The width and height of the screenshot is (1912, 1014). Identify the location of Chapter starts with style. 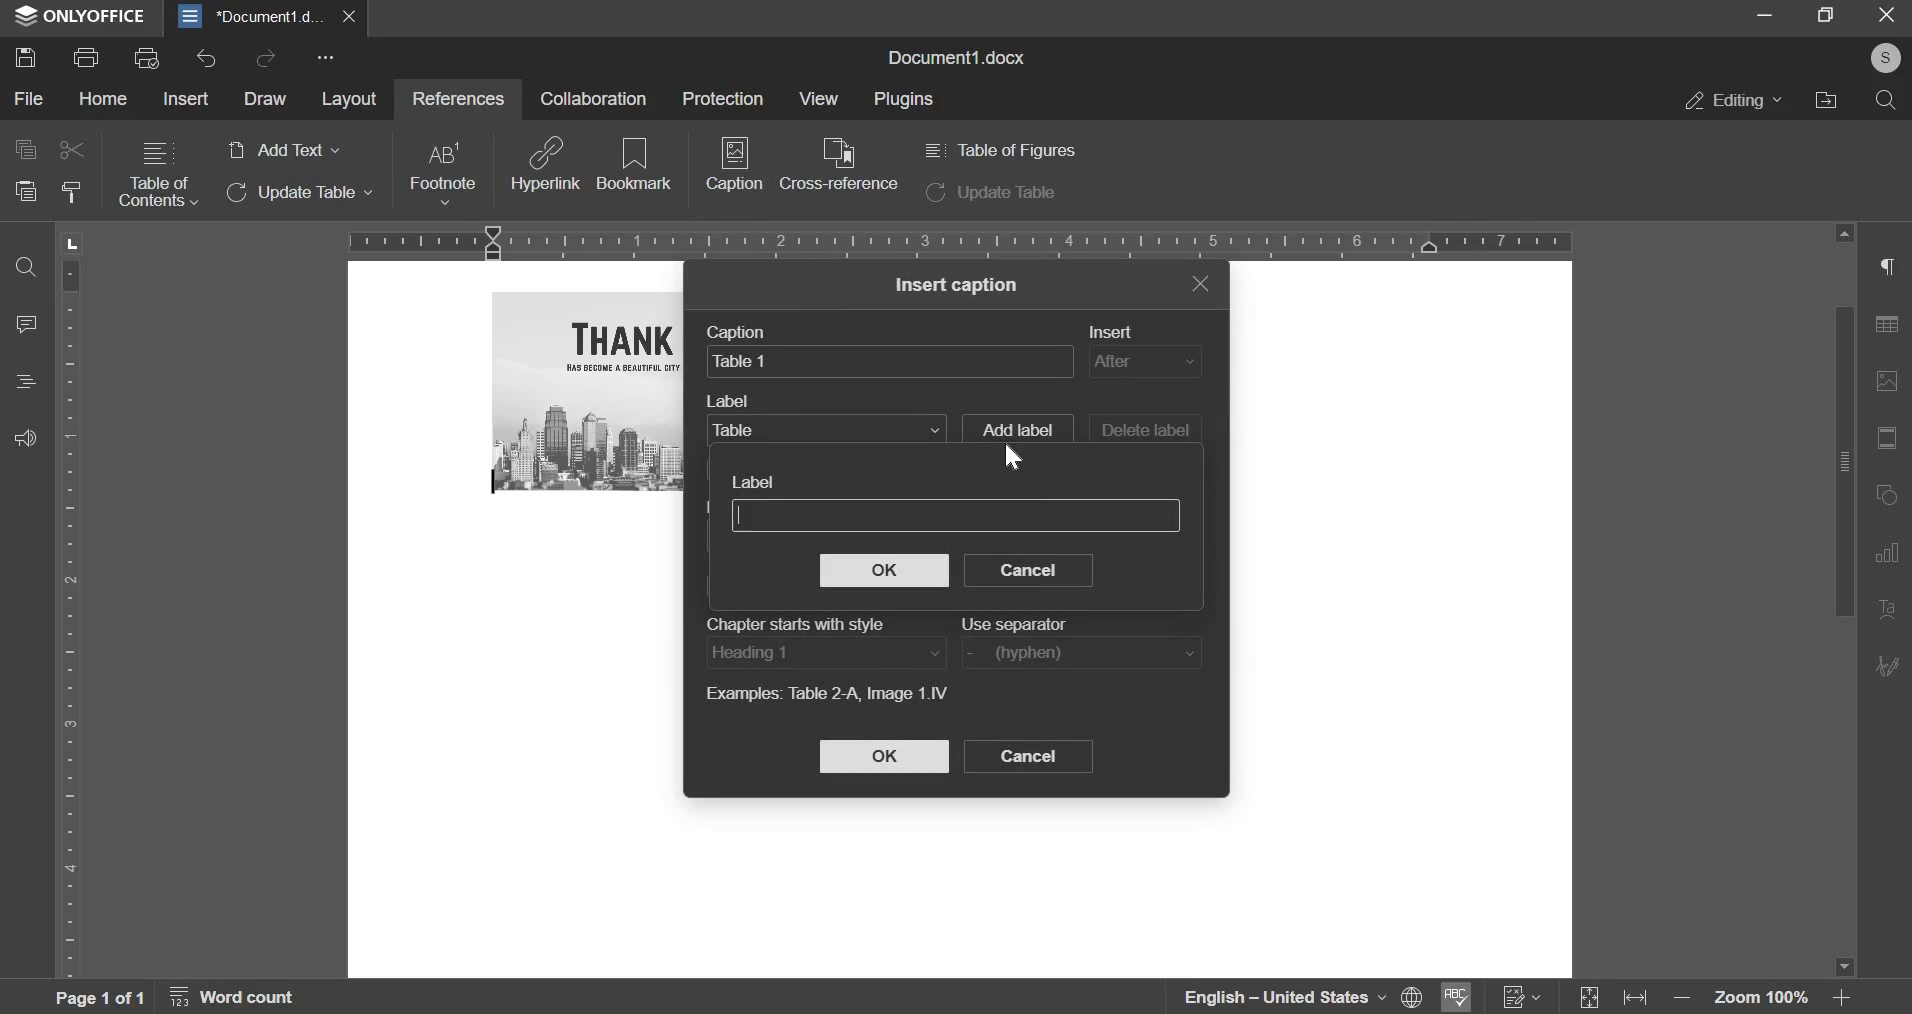
(793, 623).